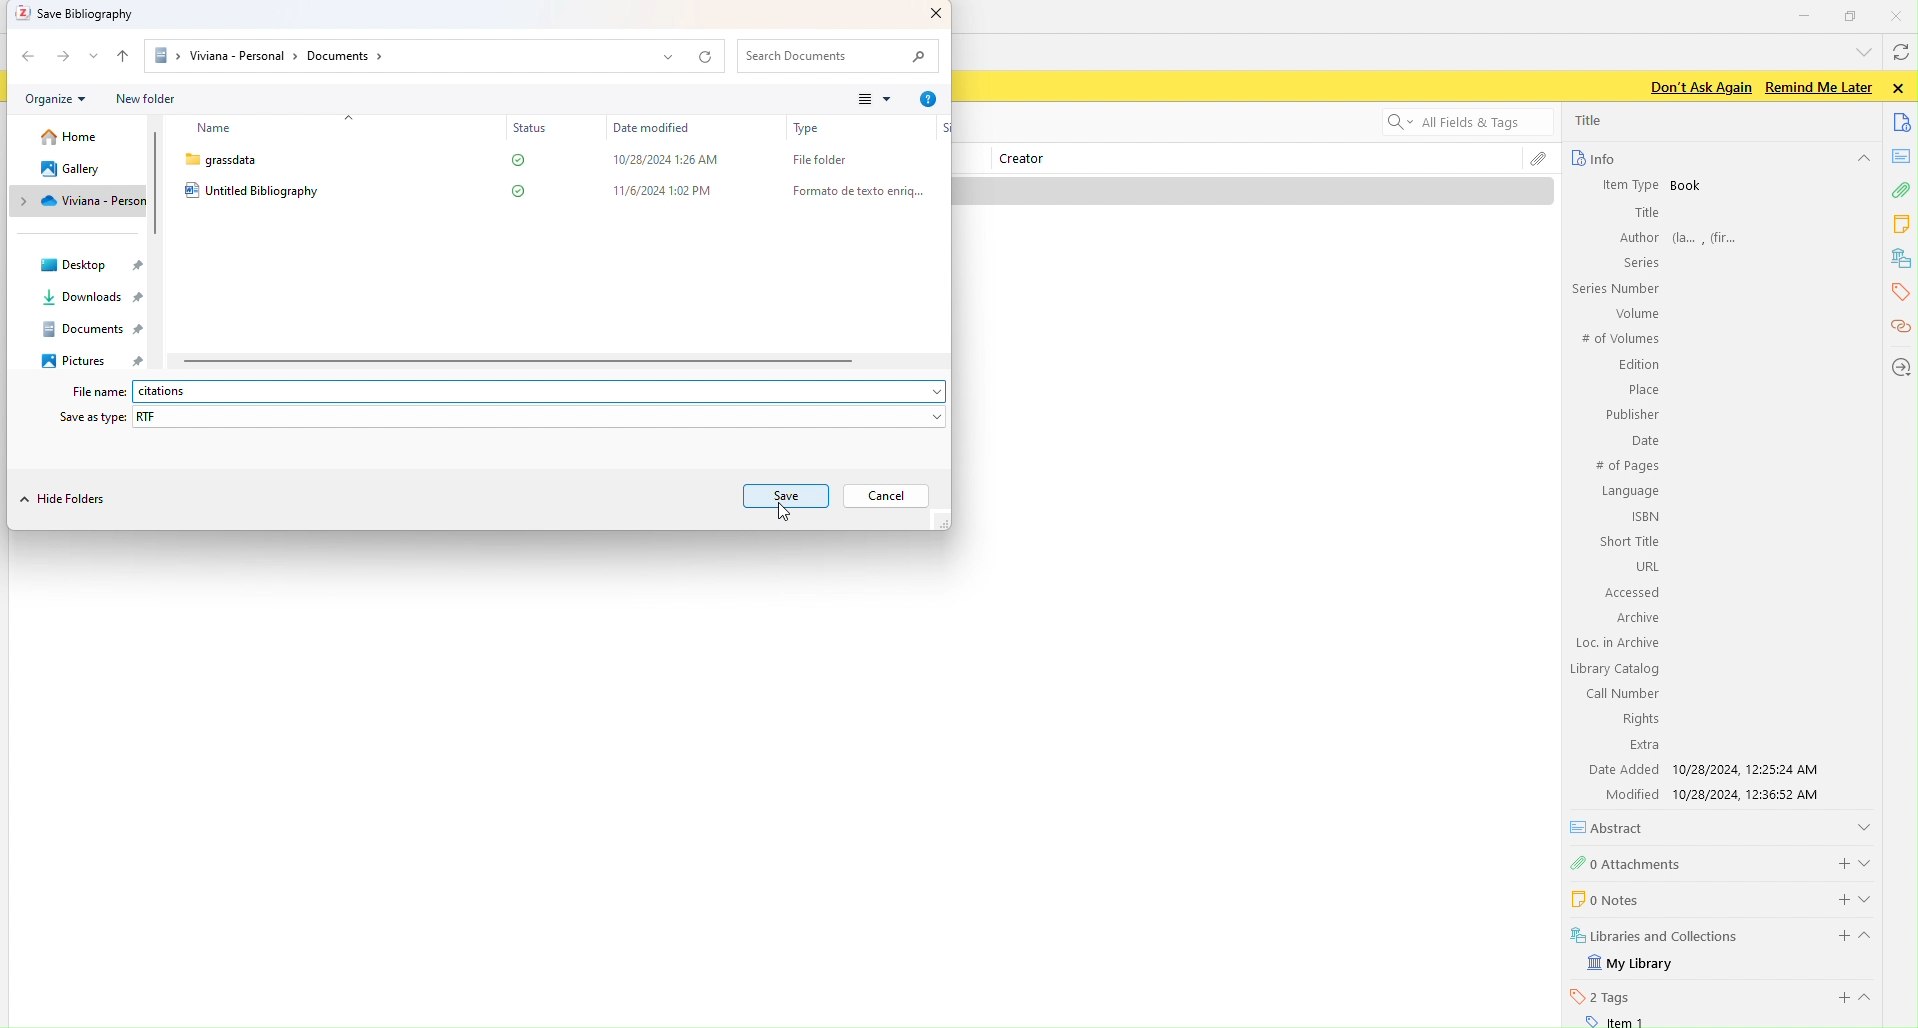  What do you see at coordinates (1630, 492) in the screenshot?
I see `Language` at bounding box center [1630, 492].